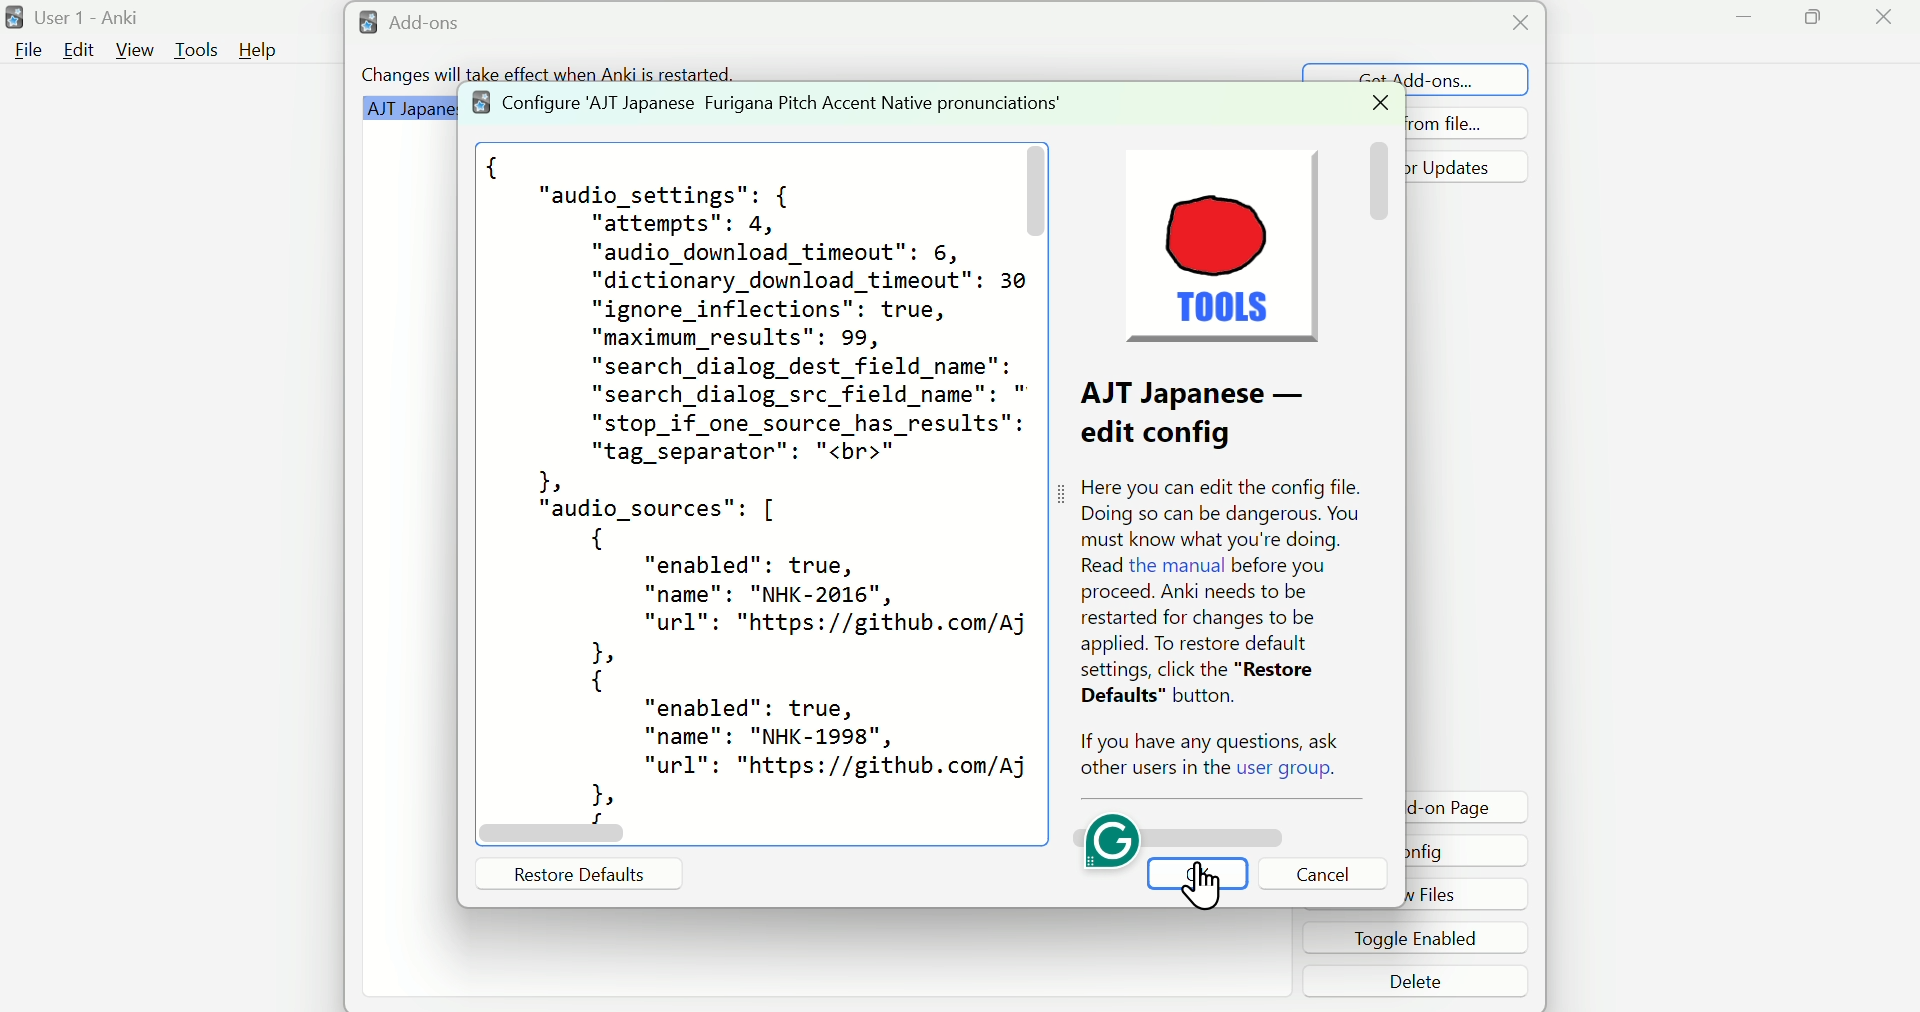 Image resolution: width=1920 pixels, height=1012 pixels. Describe the element at coordinates (1417, 982) in the screenshot. I see `Delete` at that location.